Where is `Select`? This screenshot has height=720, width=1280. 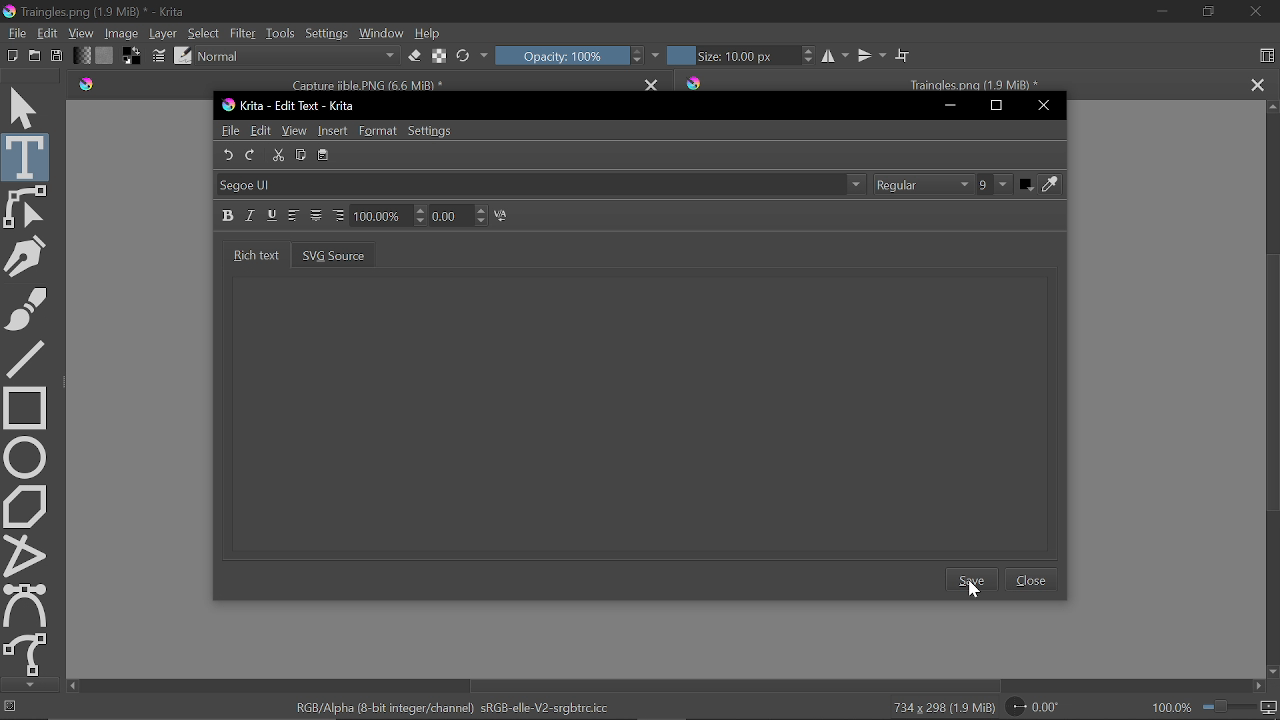
Select is located at coordinates (204, 34).